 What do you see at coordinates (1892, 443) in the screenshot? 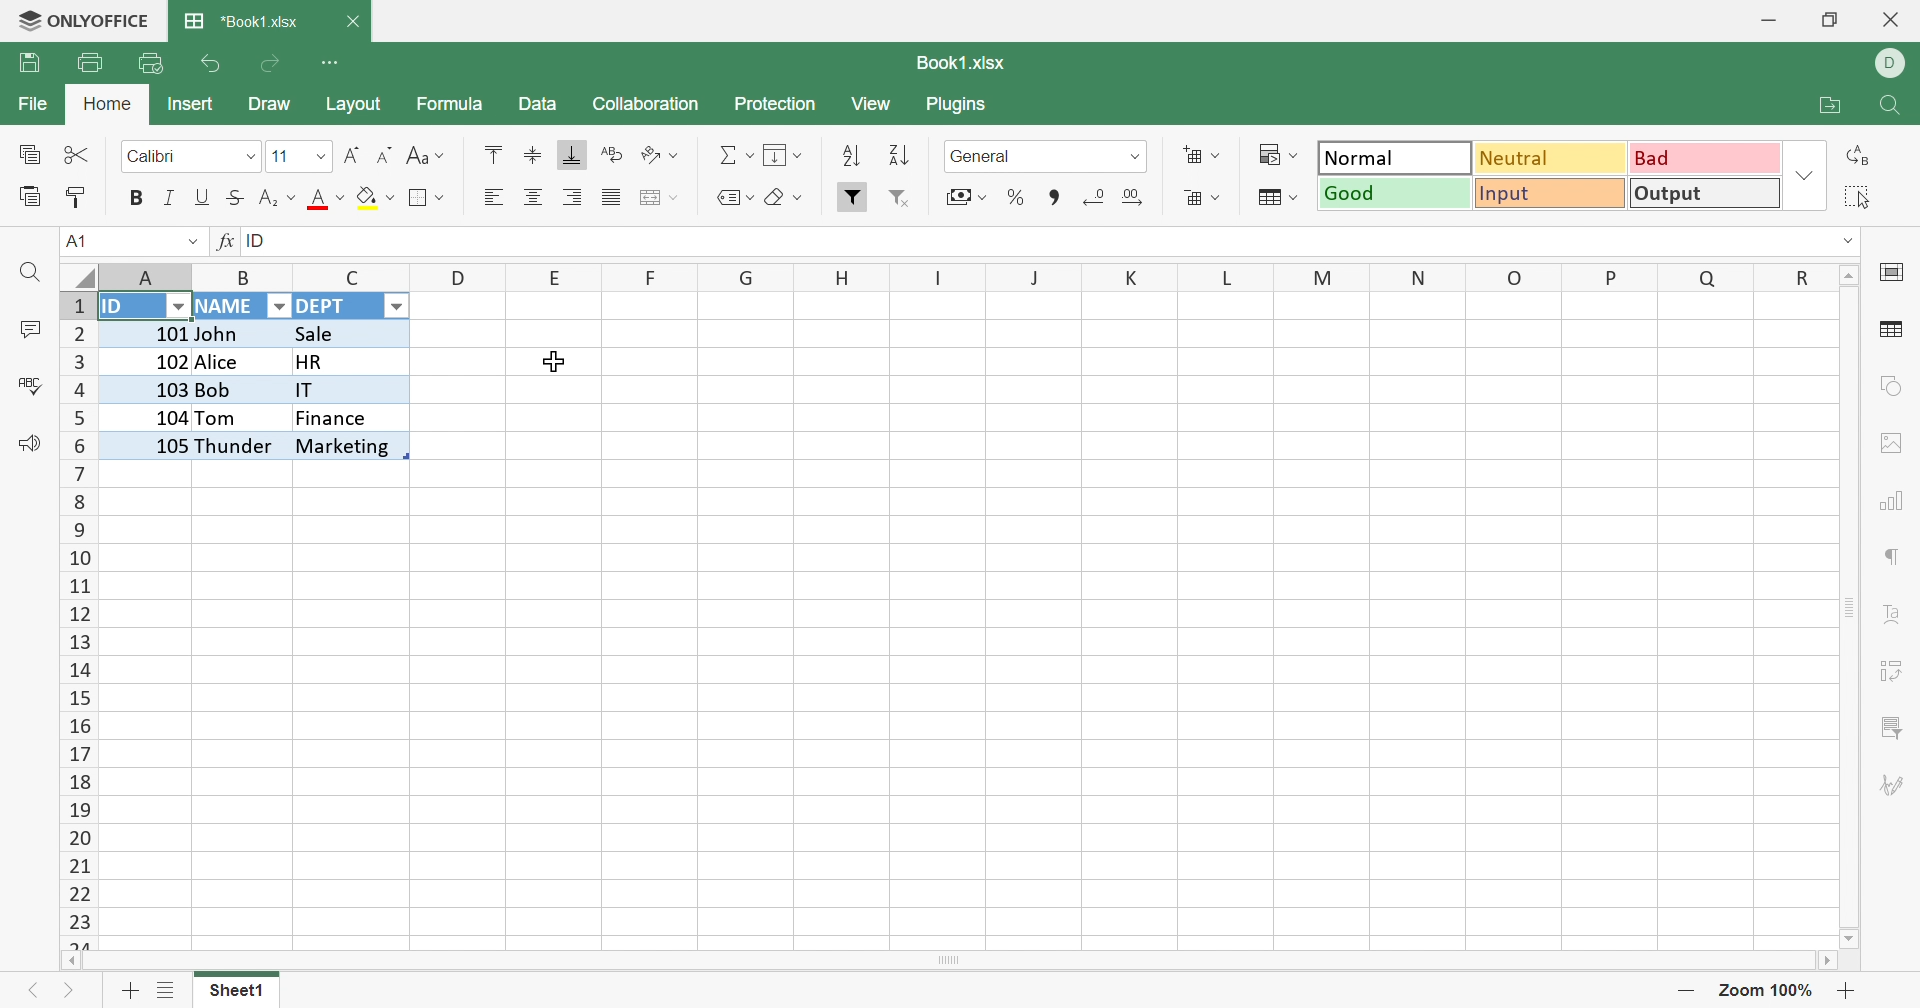
I see `image settings` at bounding box center [1892, 443].